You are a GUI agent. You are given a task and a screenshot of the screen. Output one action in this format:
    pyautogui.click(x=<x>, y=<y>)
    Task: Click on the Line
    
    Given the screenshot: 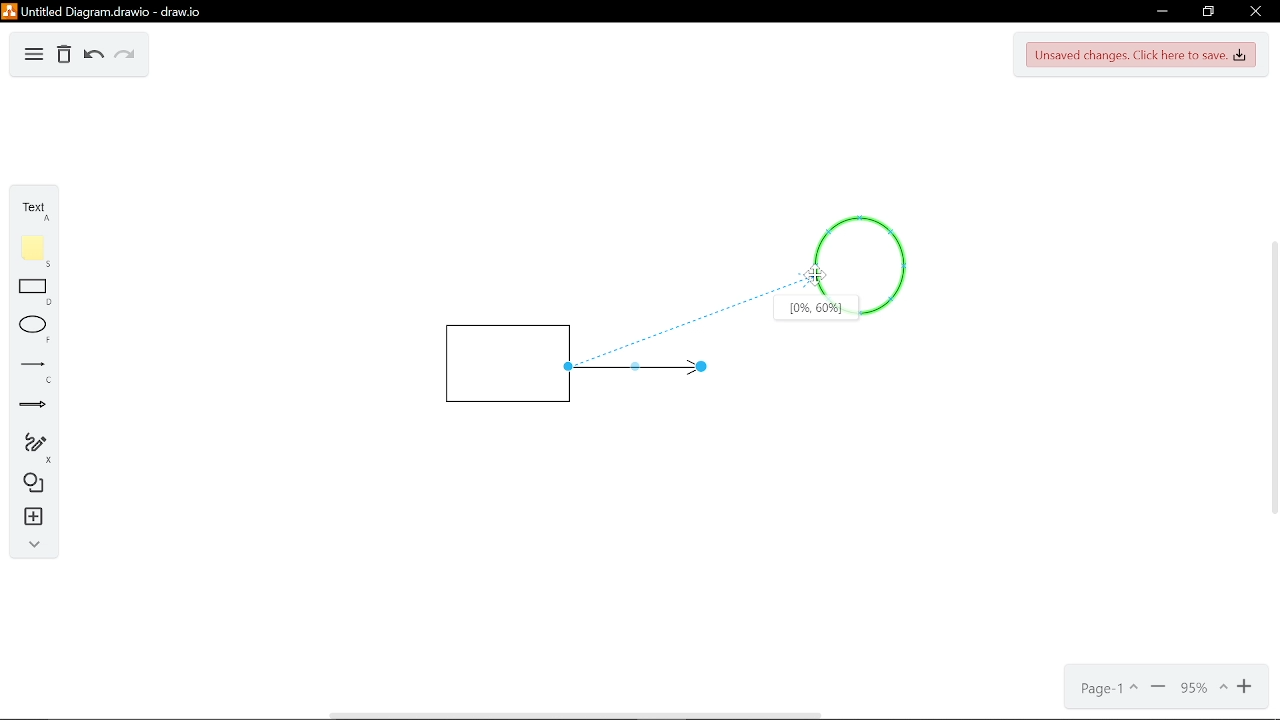 What is the action you would take?
    pyautogui.click(x=30, y=367)
    